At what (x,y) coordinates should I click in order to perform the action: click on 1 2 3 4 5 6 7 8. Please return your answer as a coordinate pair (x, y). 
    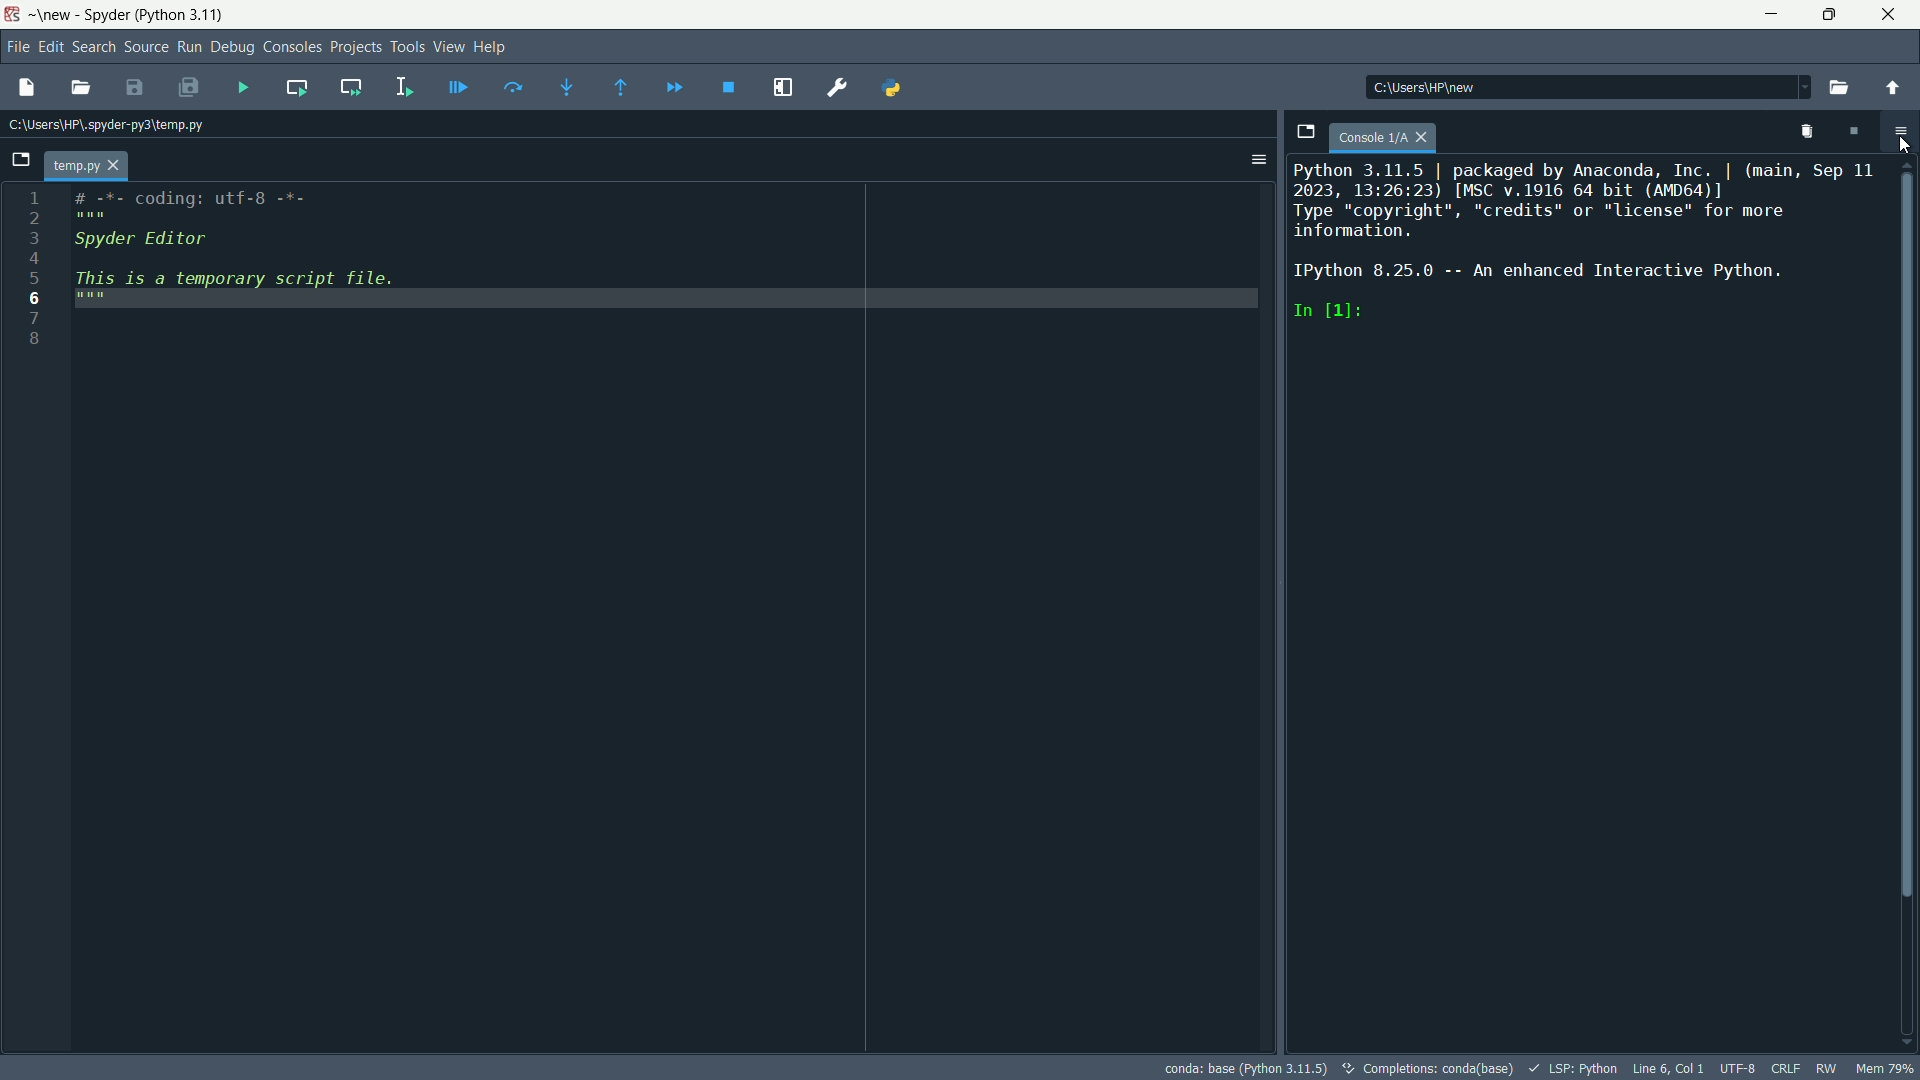
    Looking at the image, I should click on (32, 271).